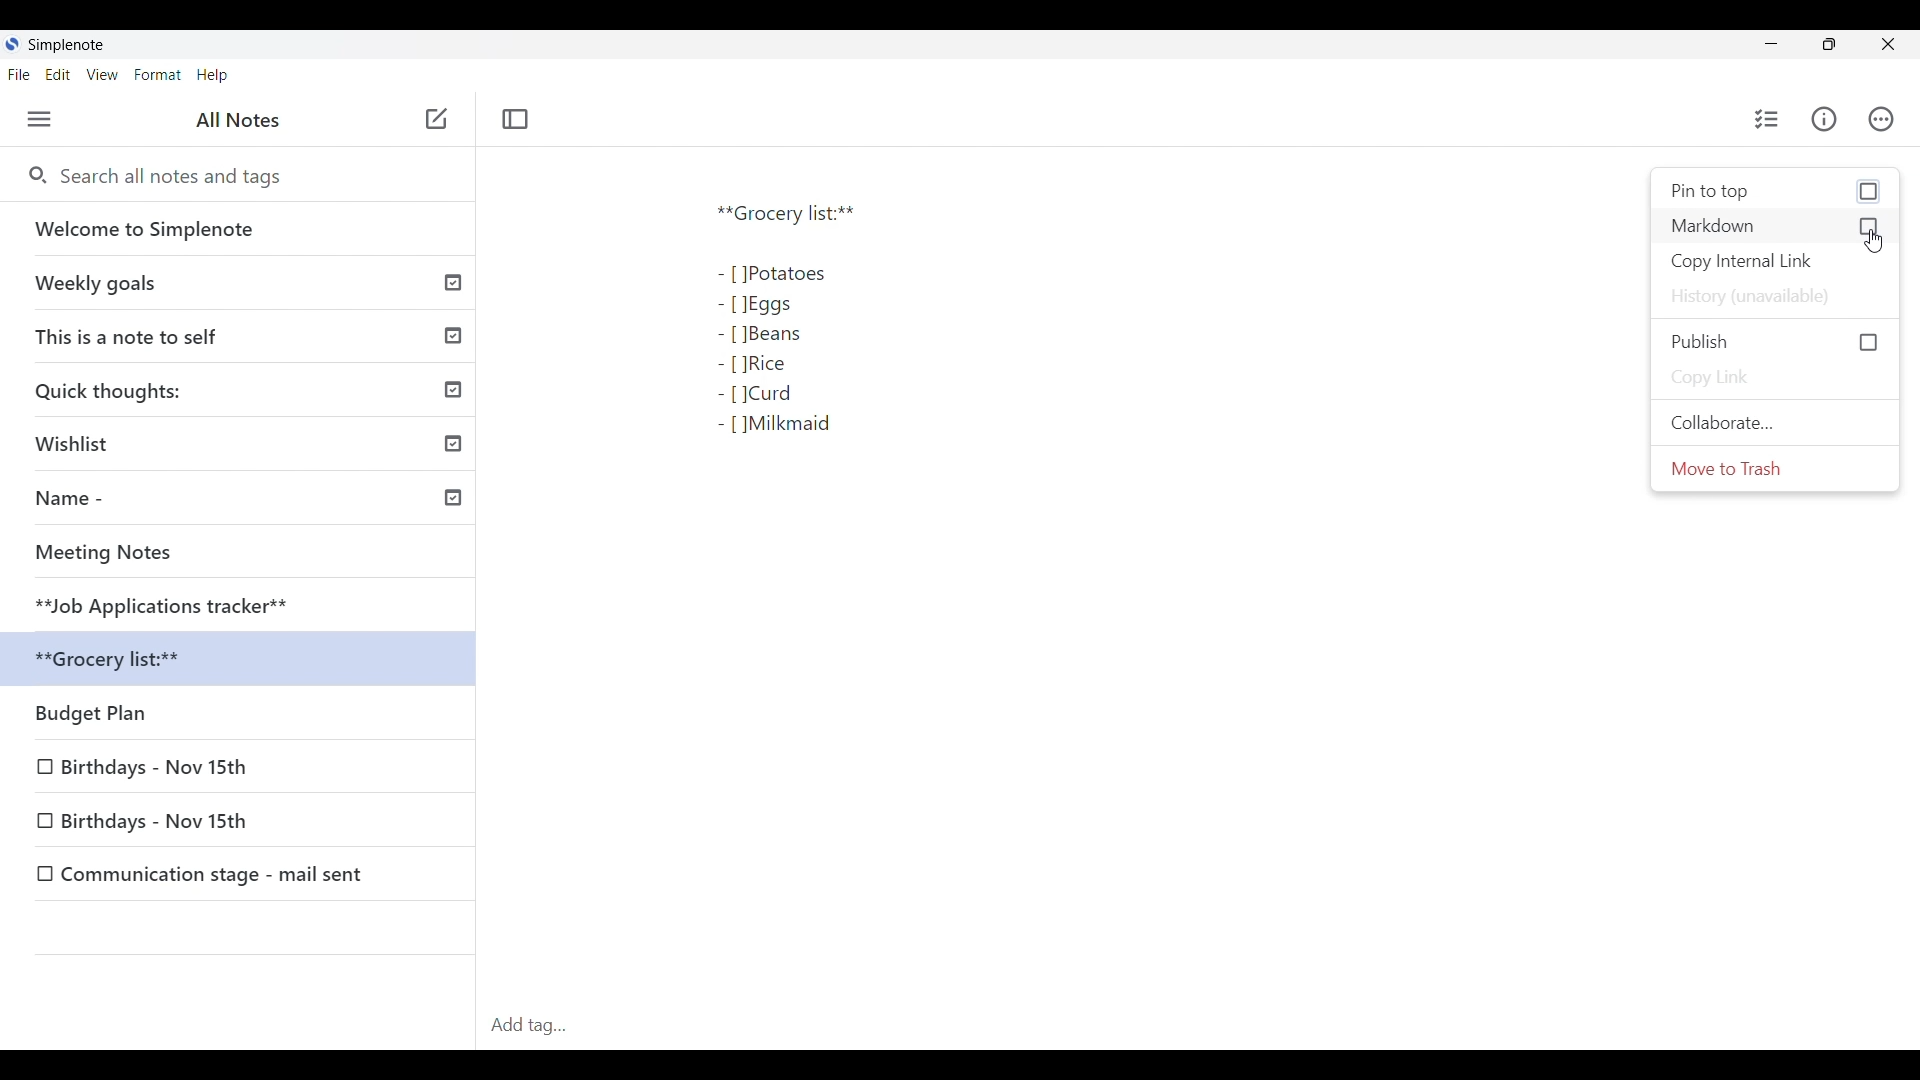 Image resolution: width=1920 pixels, height=1080 pixels. I want to click on Search all notes and tags, so click(168, 176).